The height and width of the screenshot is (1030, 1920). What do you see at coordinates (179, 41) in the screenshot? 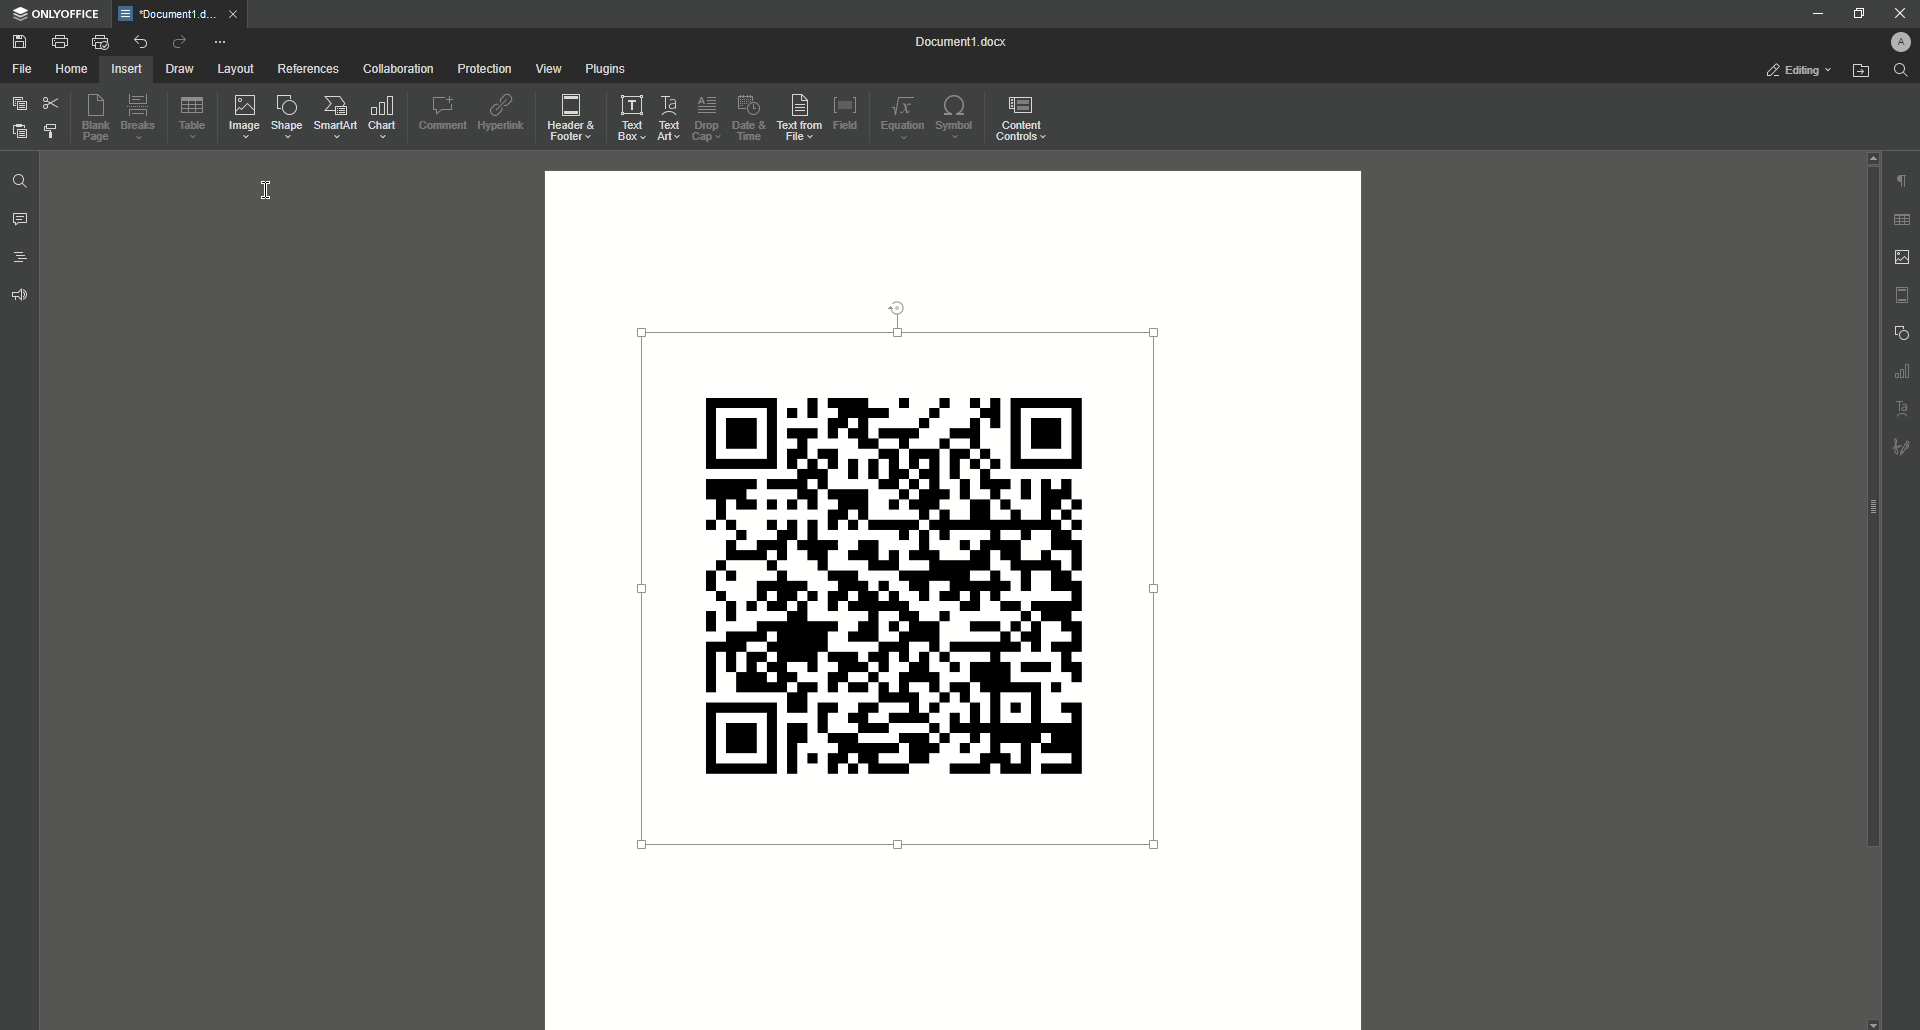
I see `Redo` at bounding box center [179, 41].